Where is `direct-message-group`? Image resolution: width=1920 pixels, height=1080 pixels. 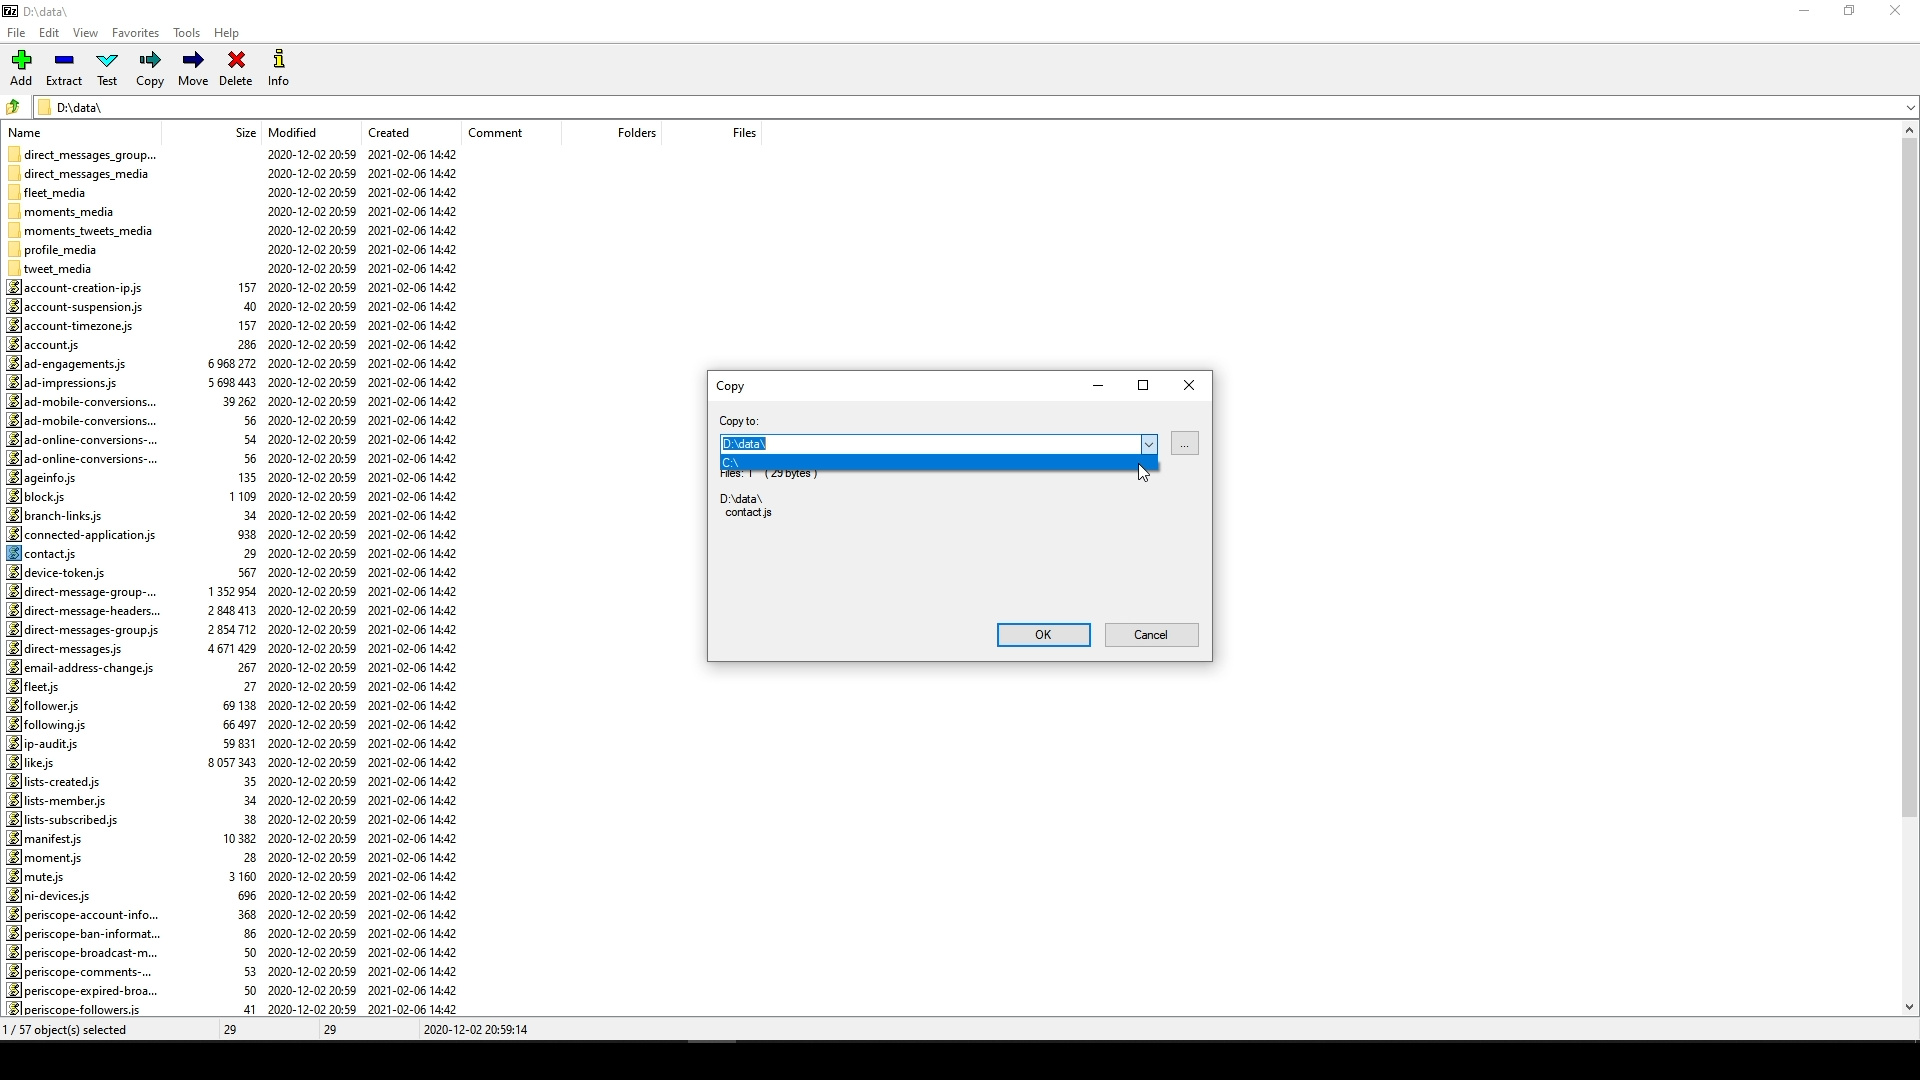
direct-message-group is located at coordinates (88, 592).